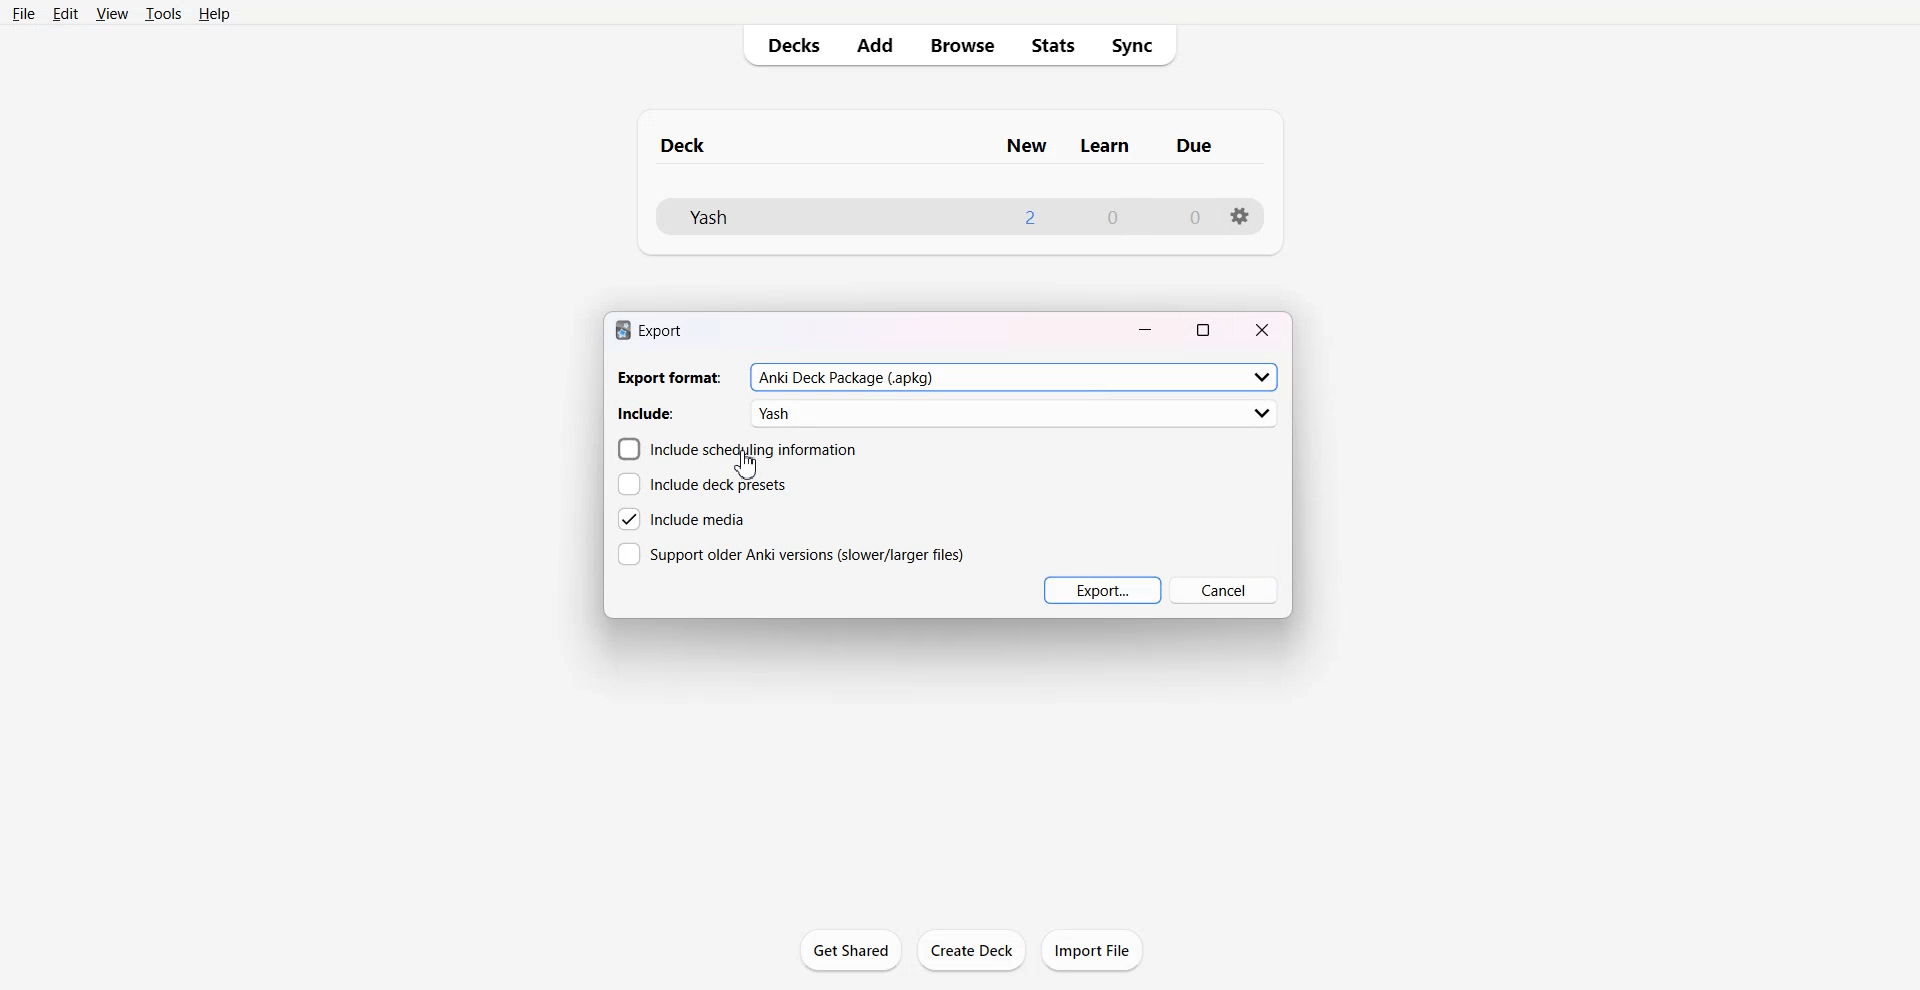  I want to click on Include: yash, so click(949, 413).